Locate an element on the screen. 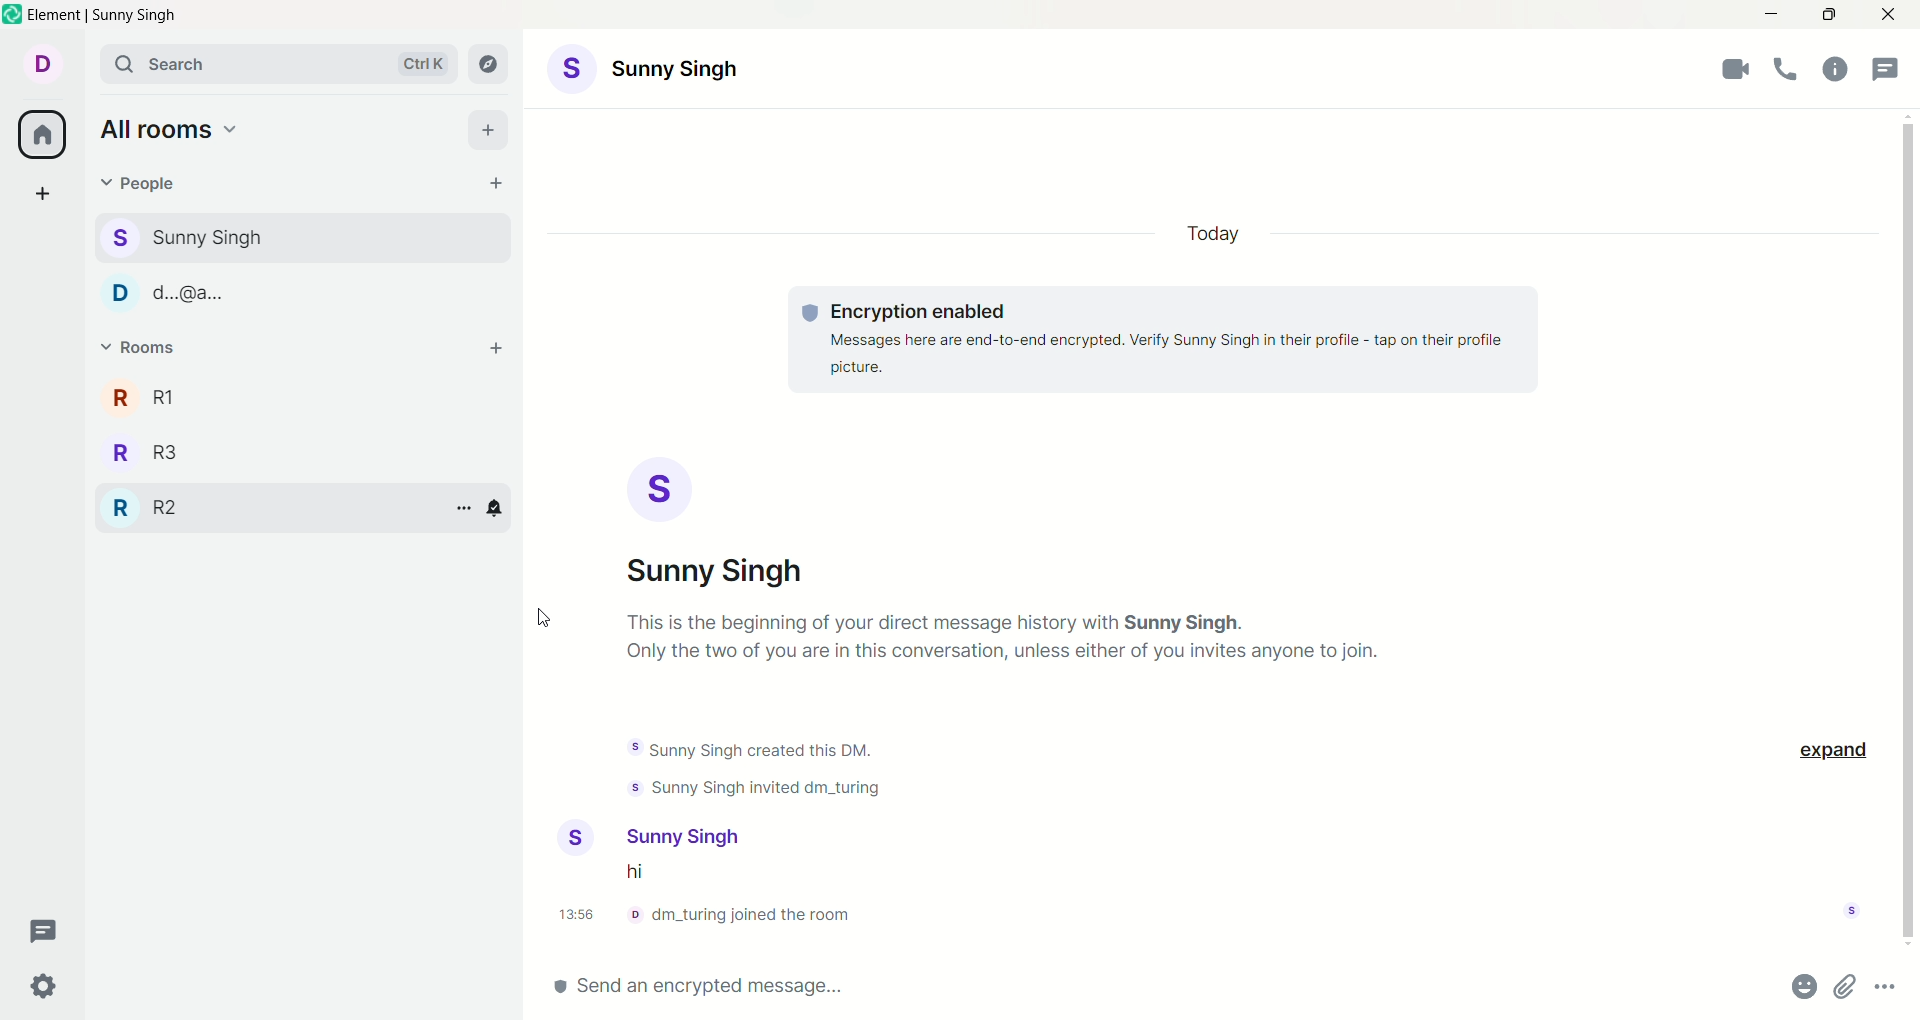 The height and width of the screenshot is (1020, 1920). voice call is located at coordinates (1789, 71).